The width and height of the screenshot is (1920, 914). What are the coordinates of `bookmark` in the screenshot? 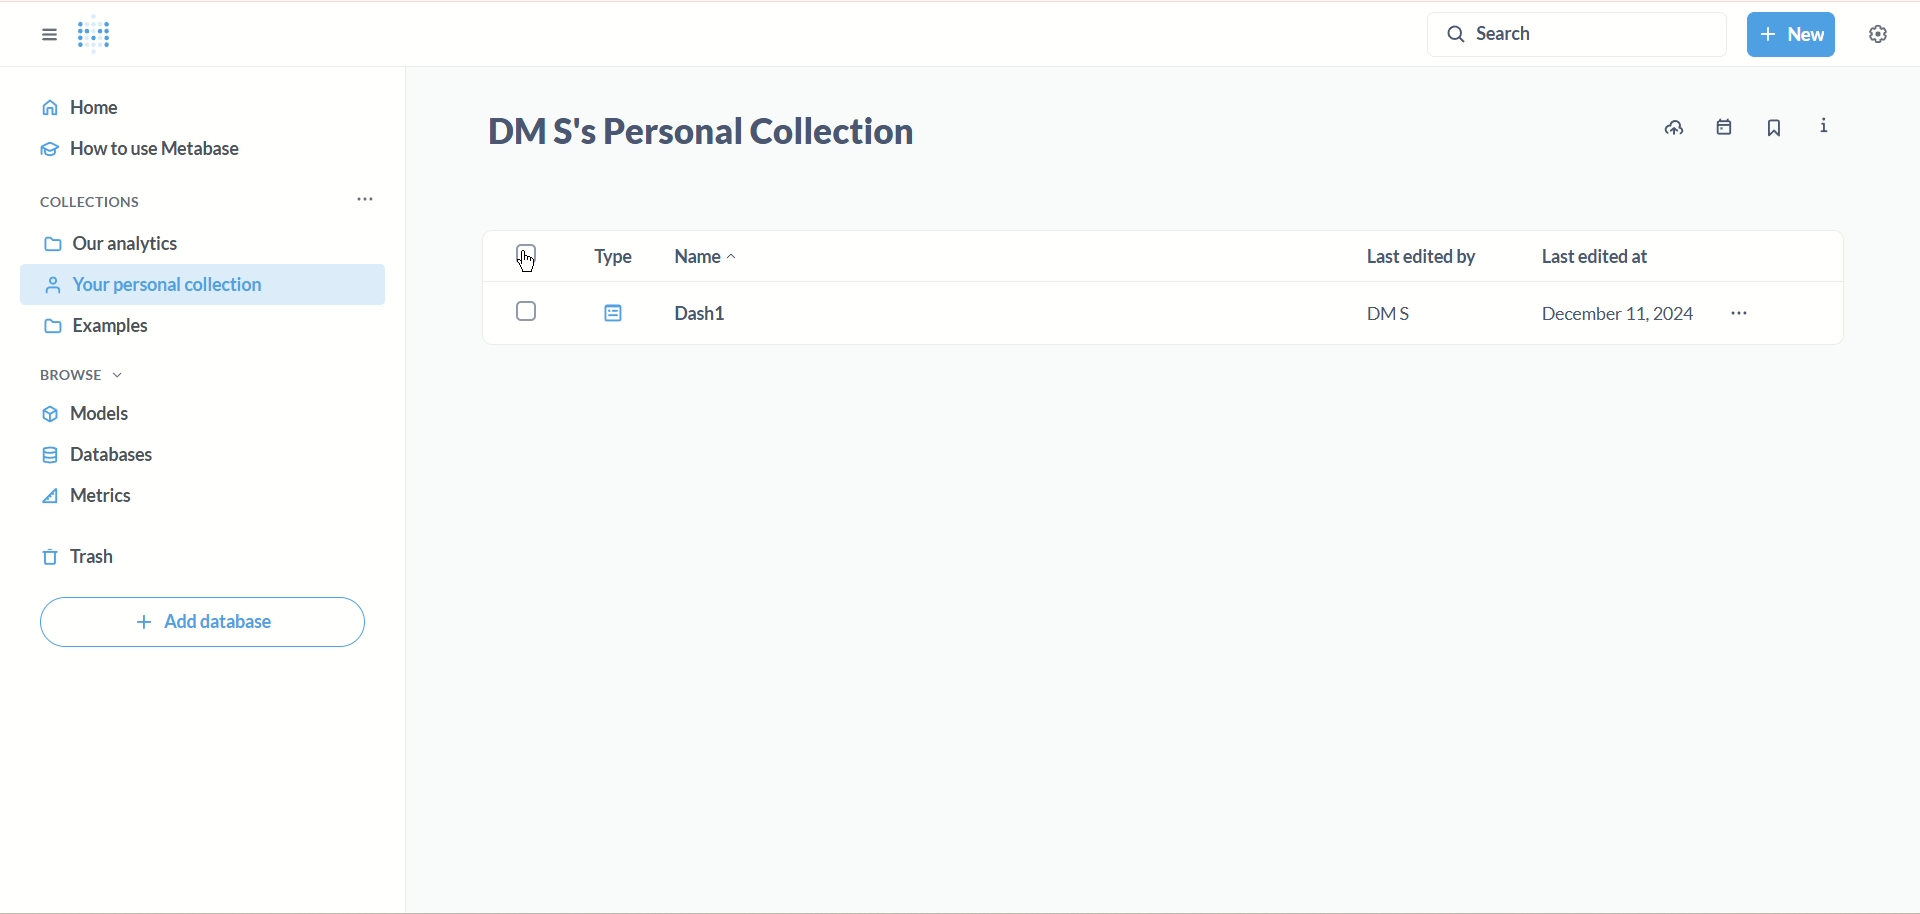 It's located at (1771, 131).